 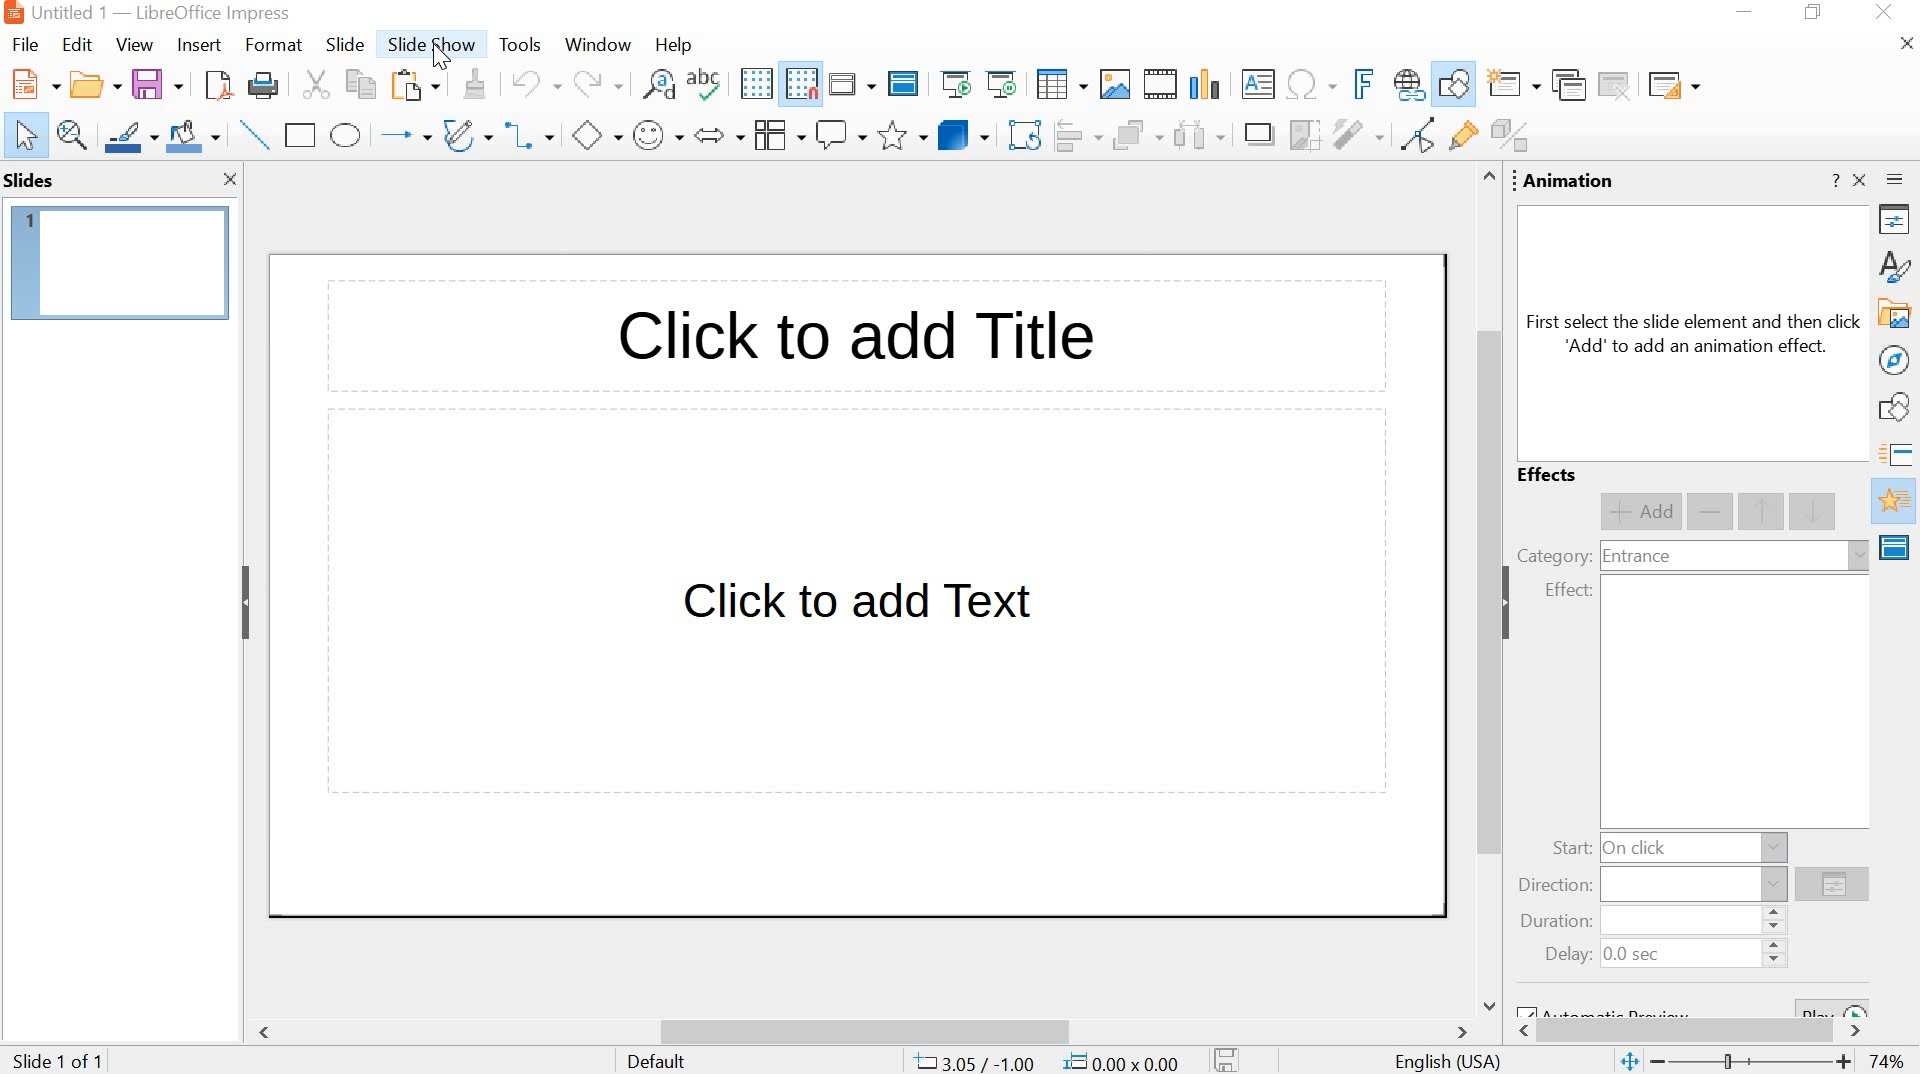 What do you see at coordinates (1898, 183) in the screenshot?
I see `sidebar settings` at bounding box center [1898, 183].